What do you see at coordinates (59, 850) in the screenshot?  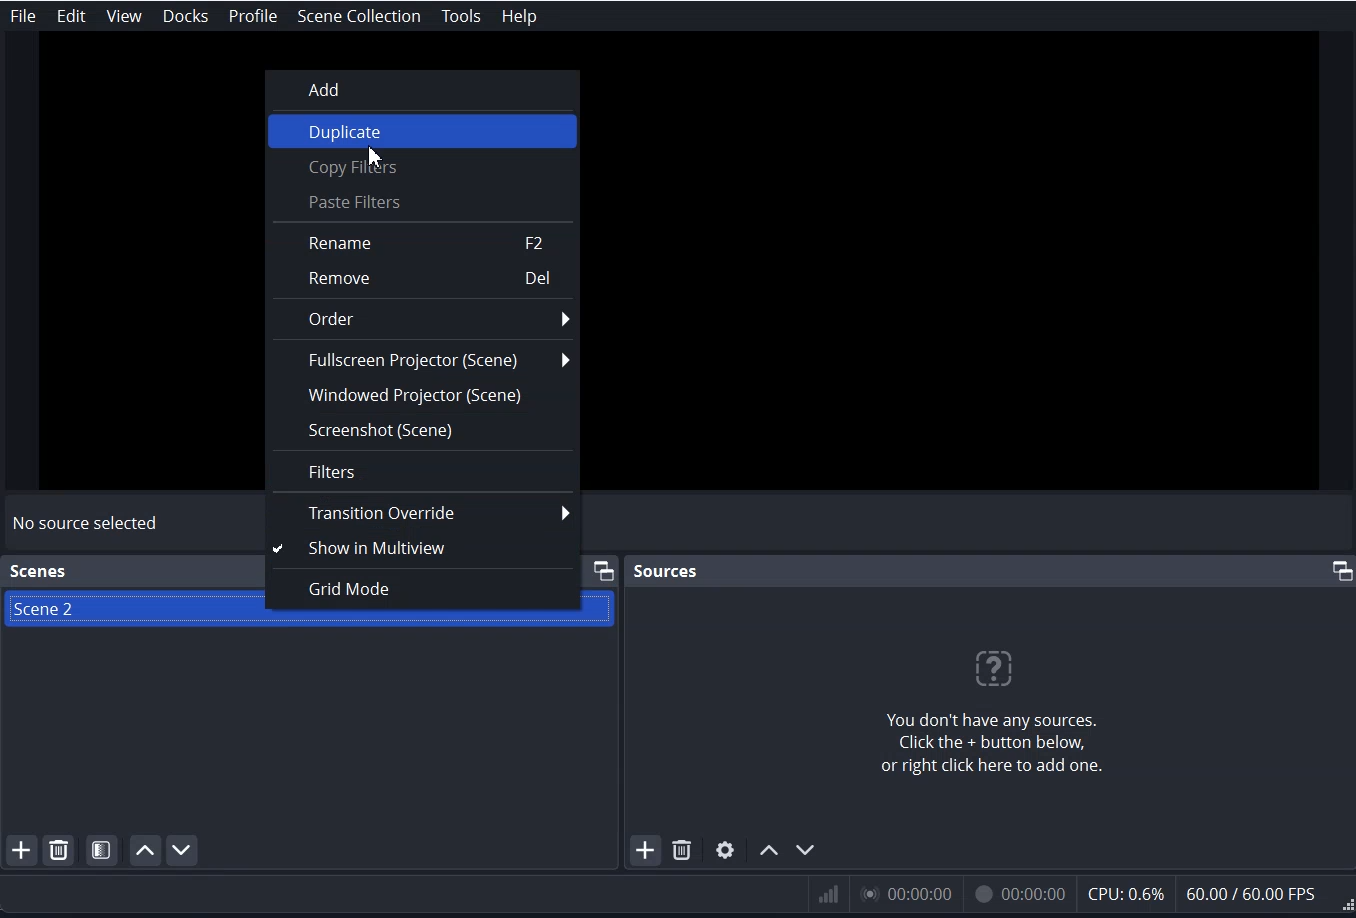 I see `Remove selected Scene` at bounding box center [59, 850].